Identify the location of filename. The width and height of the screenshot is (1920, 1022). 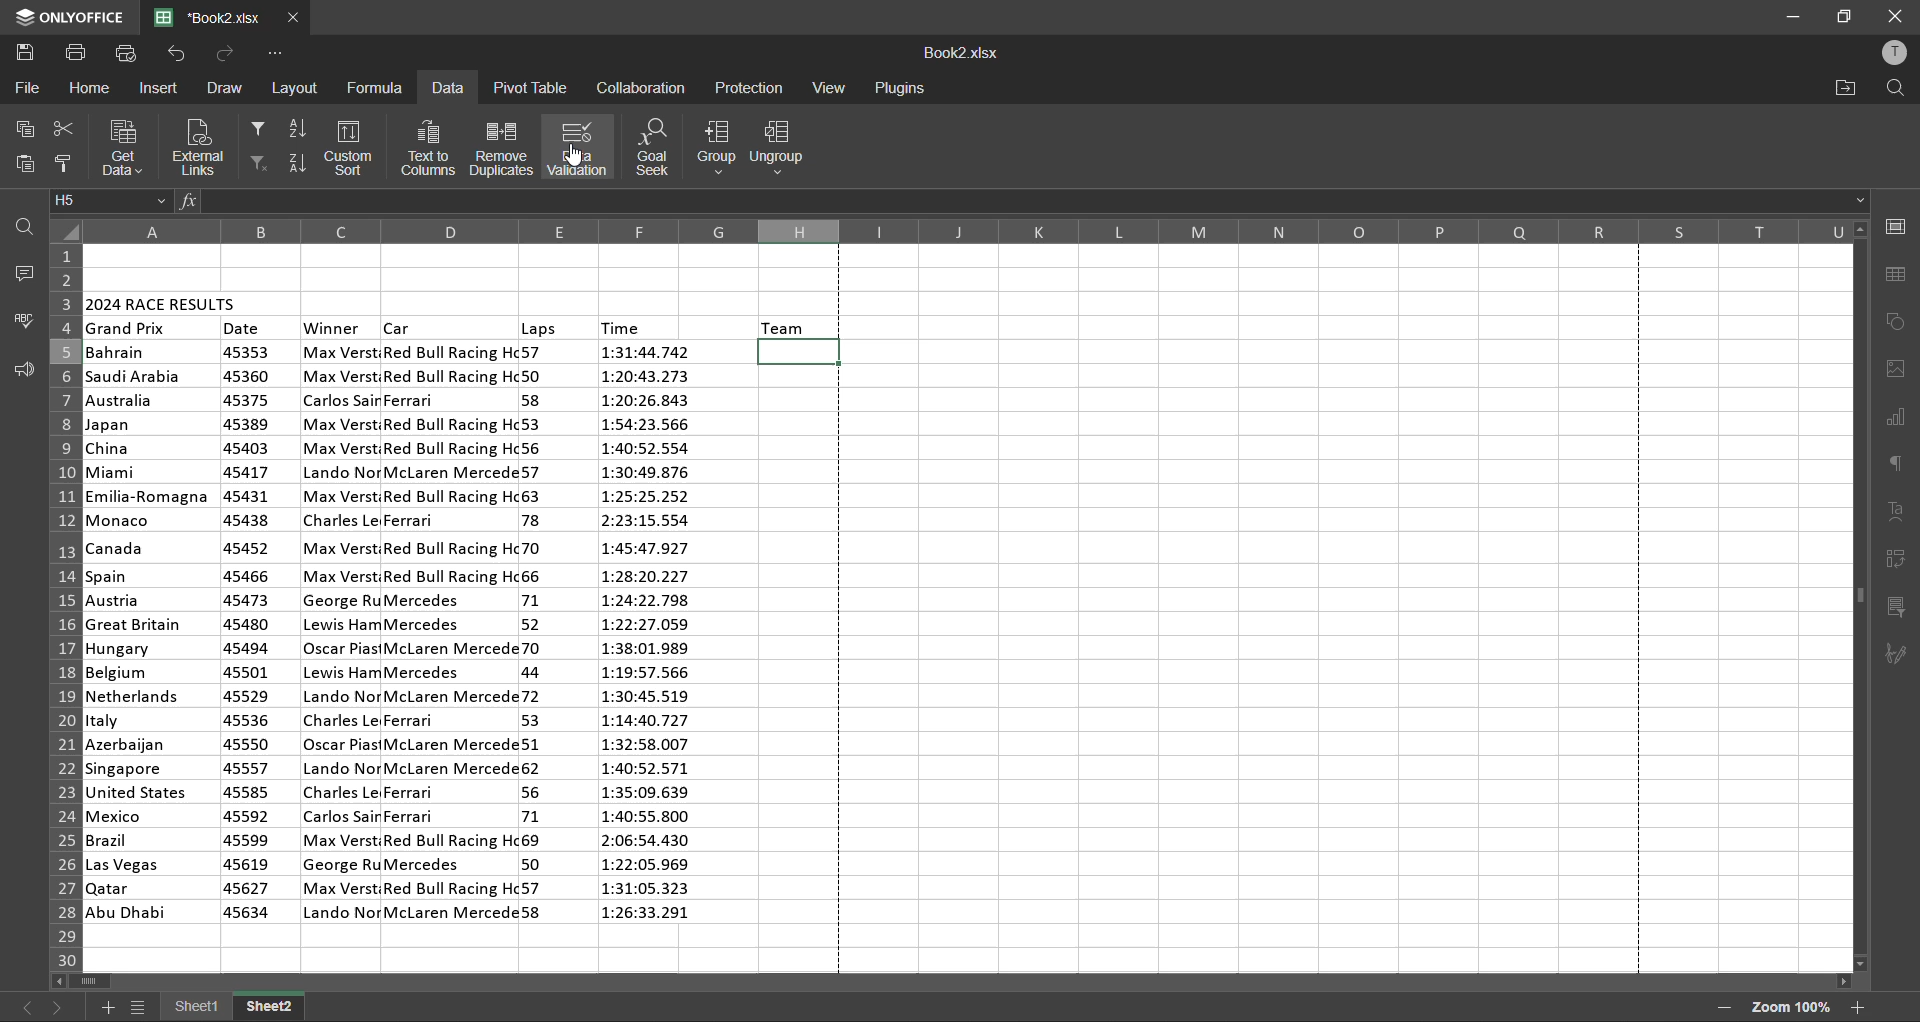
(961, 55).